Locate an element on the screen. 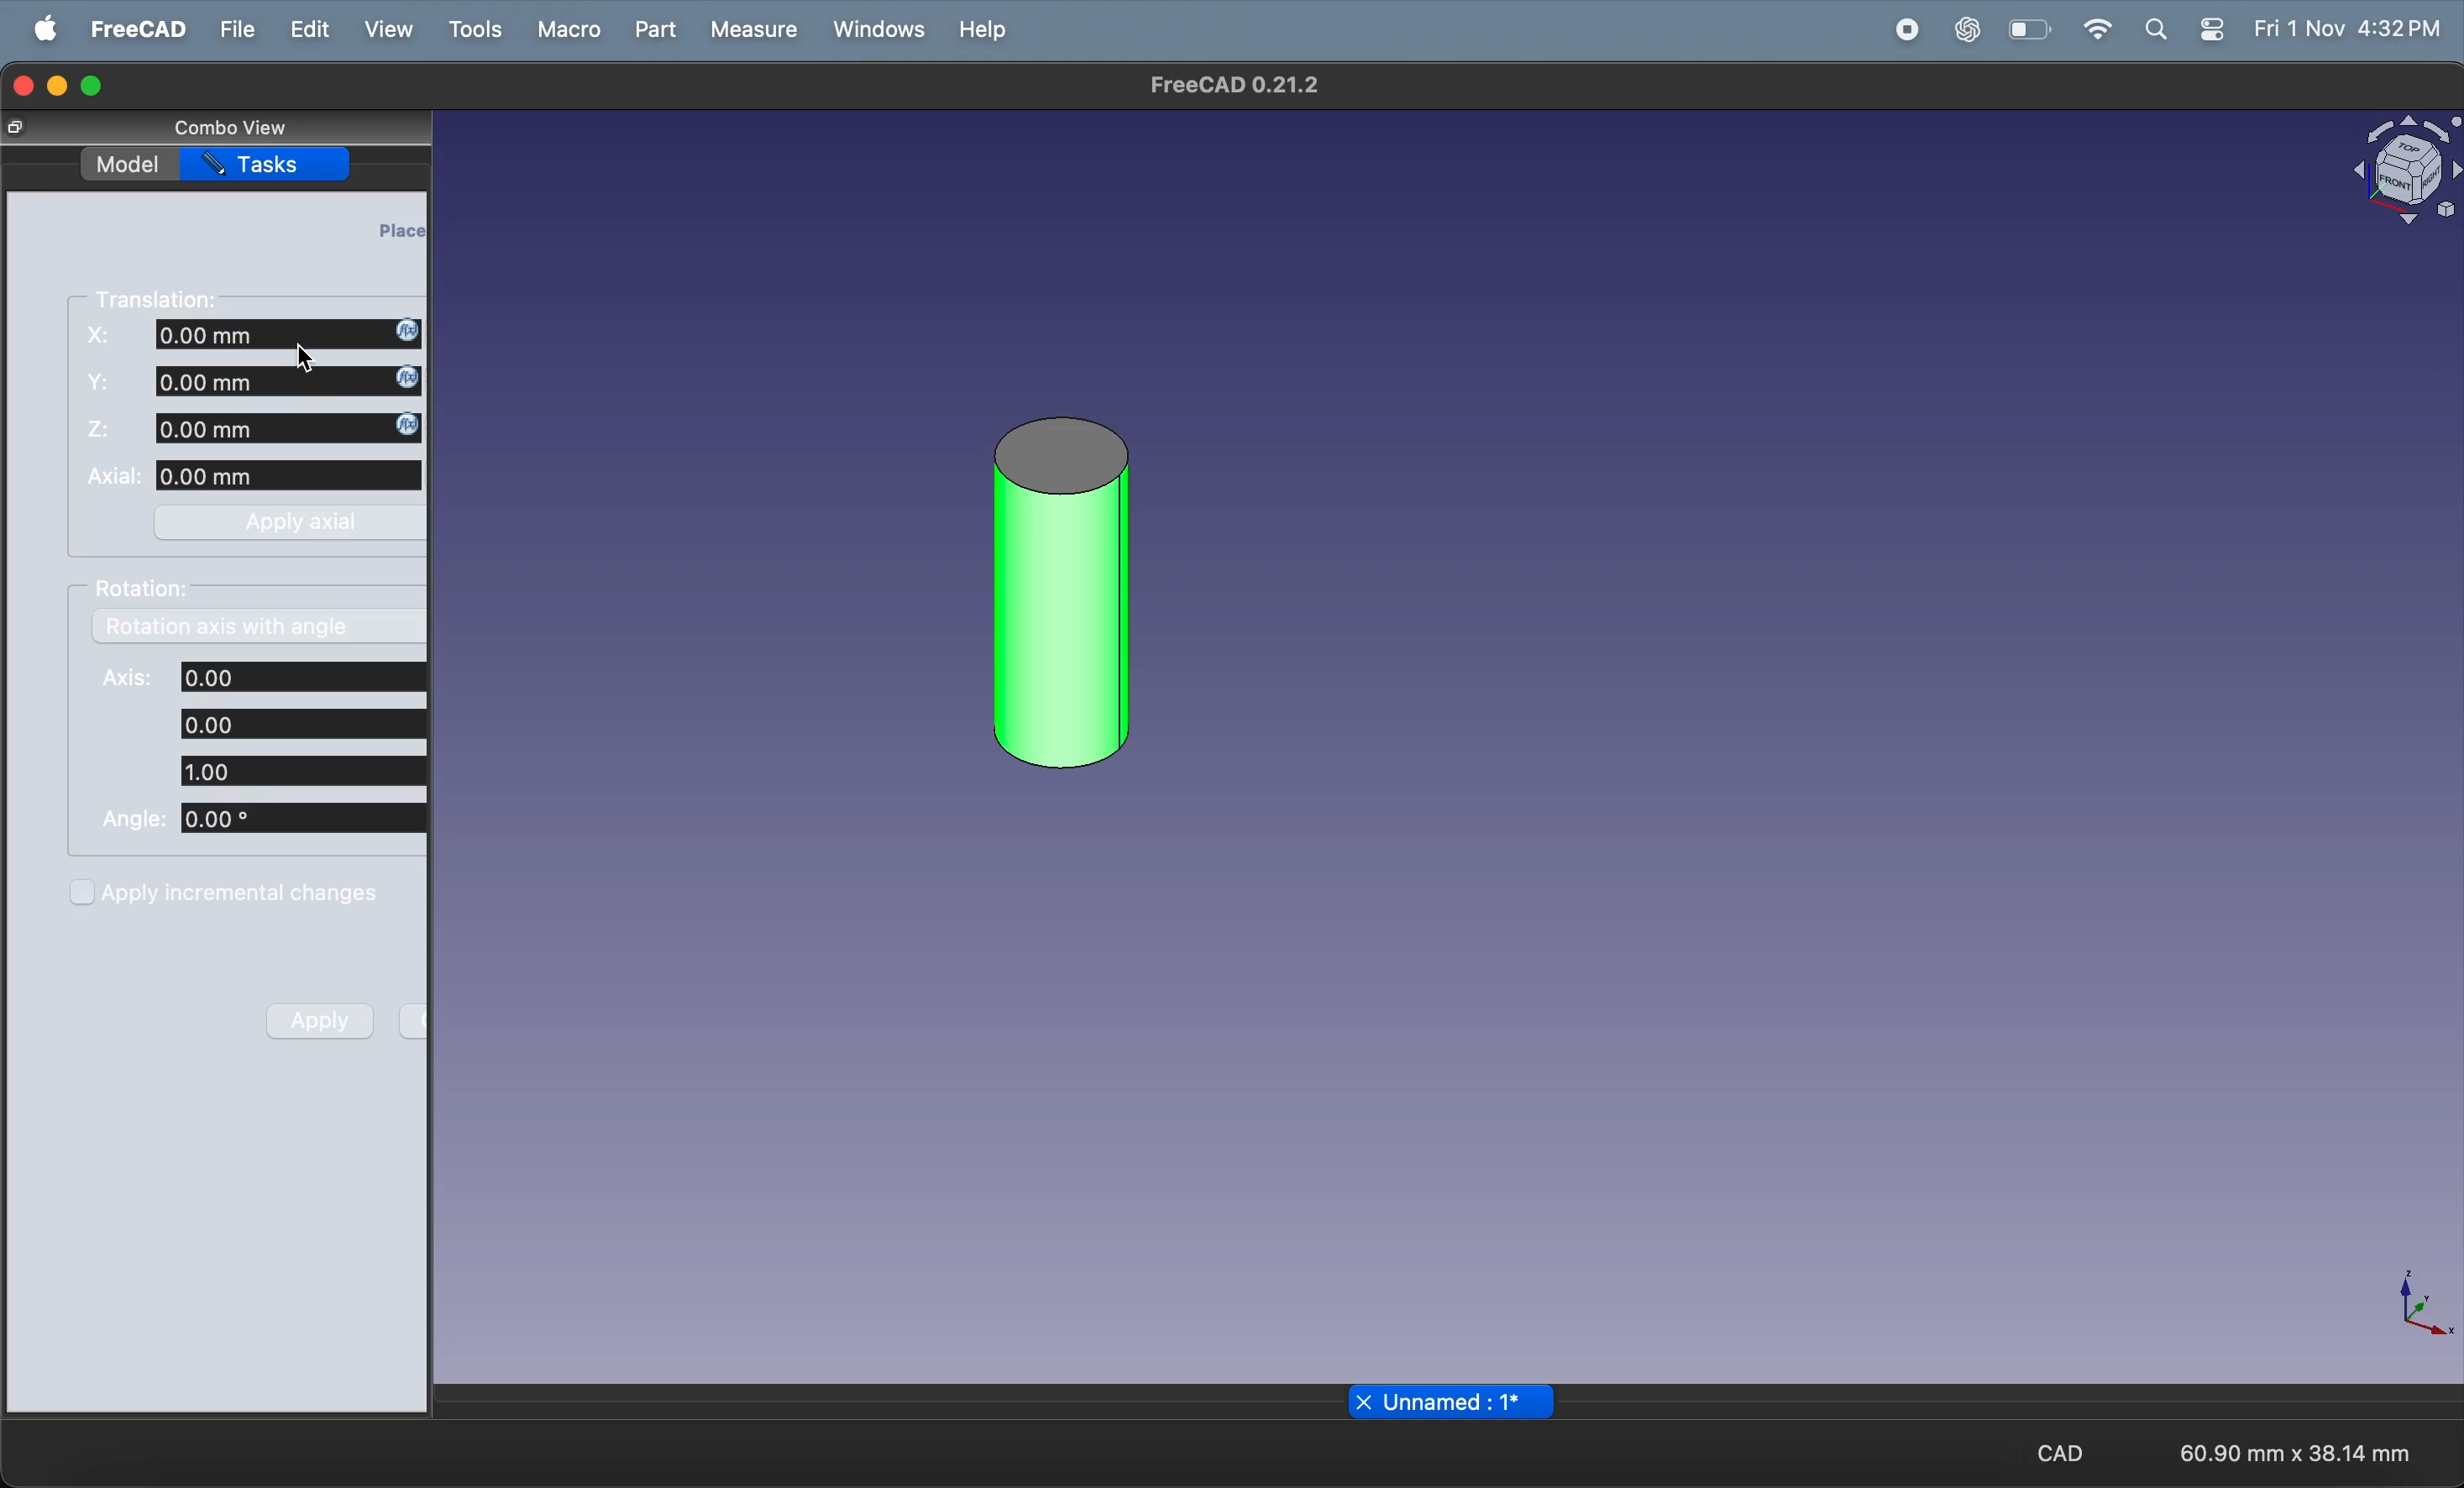 This screenshot has width=2464, height=1488. object view is located at coordinates (2406, 170).